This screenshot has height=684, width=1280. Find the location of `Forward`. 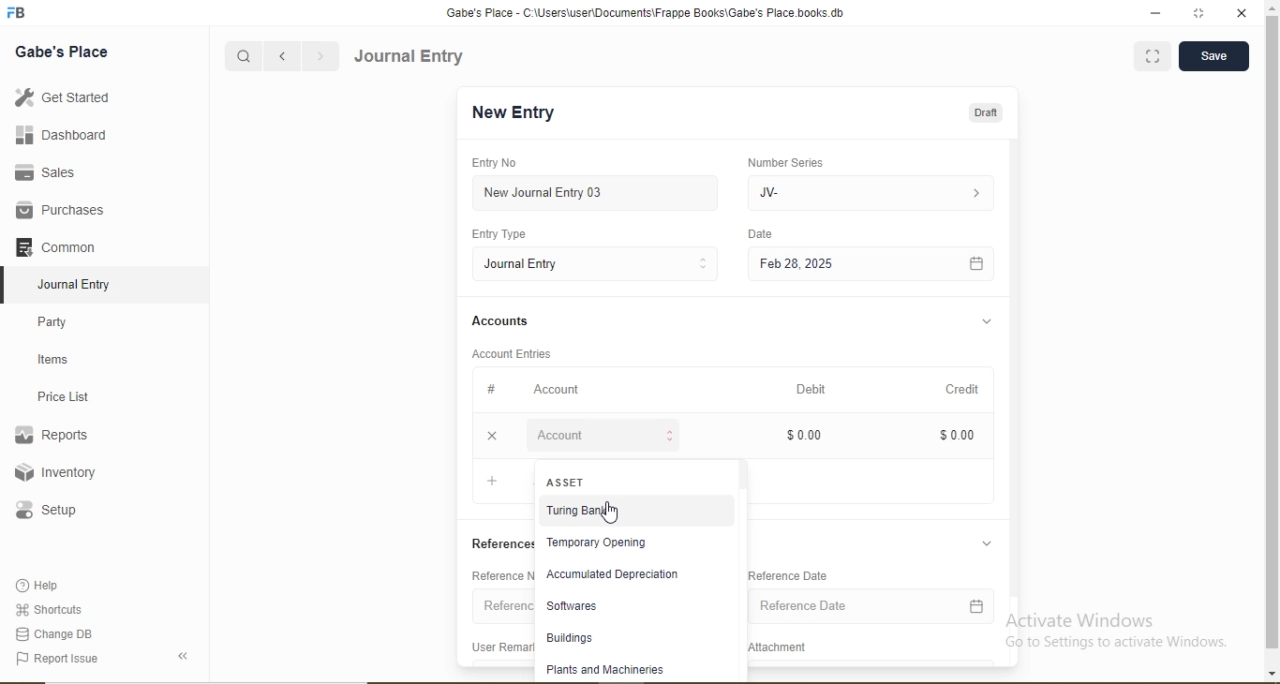

Forward is located at coordinates (321, 56).